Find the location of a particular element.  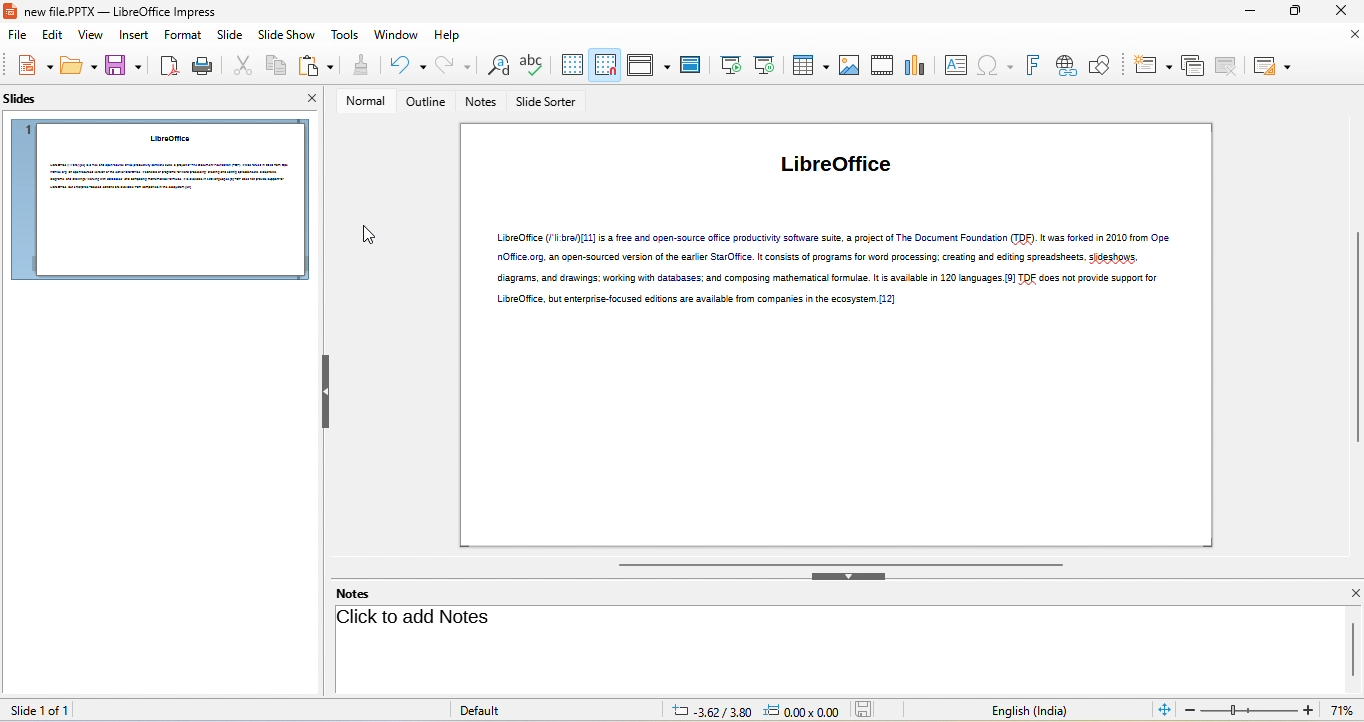

display view is located at coordinates (649, 67).